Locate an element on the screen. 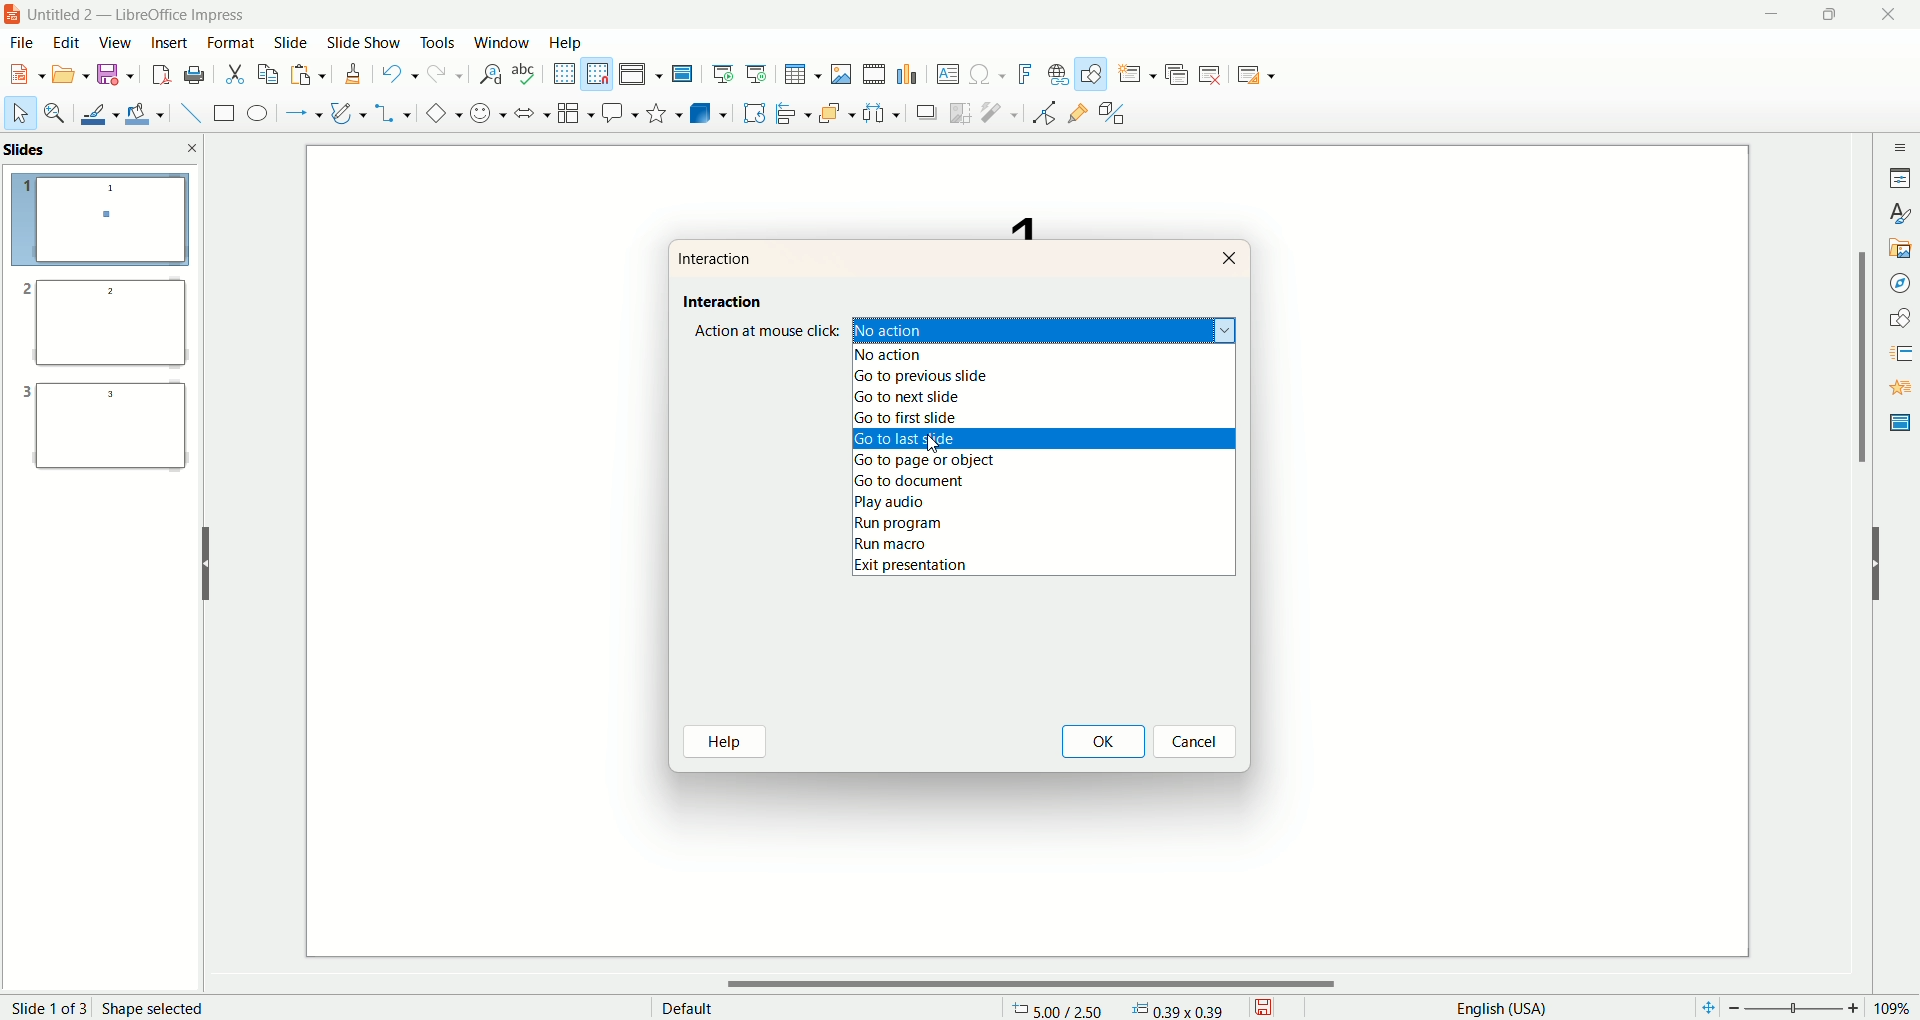  show grid is located at coordinates (562, 73).